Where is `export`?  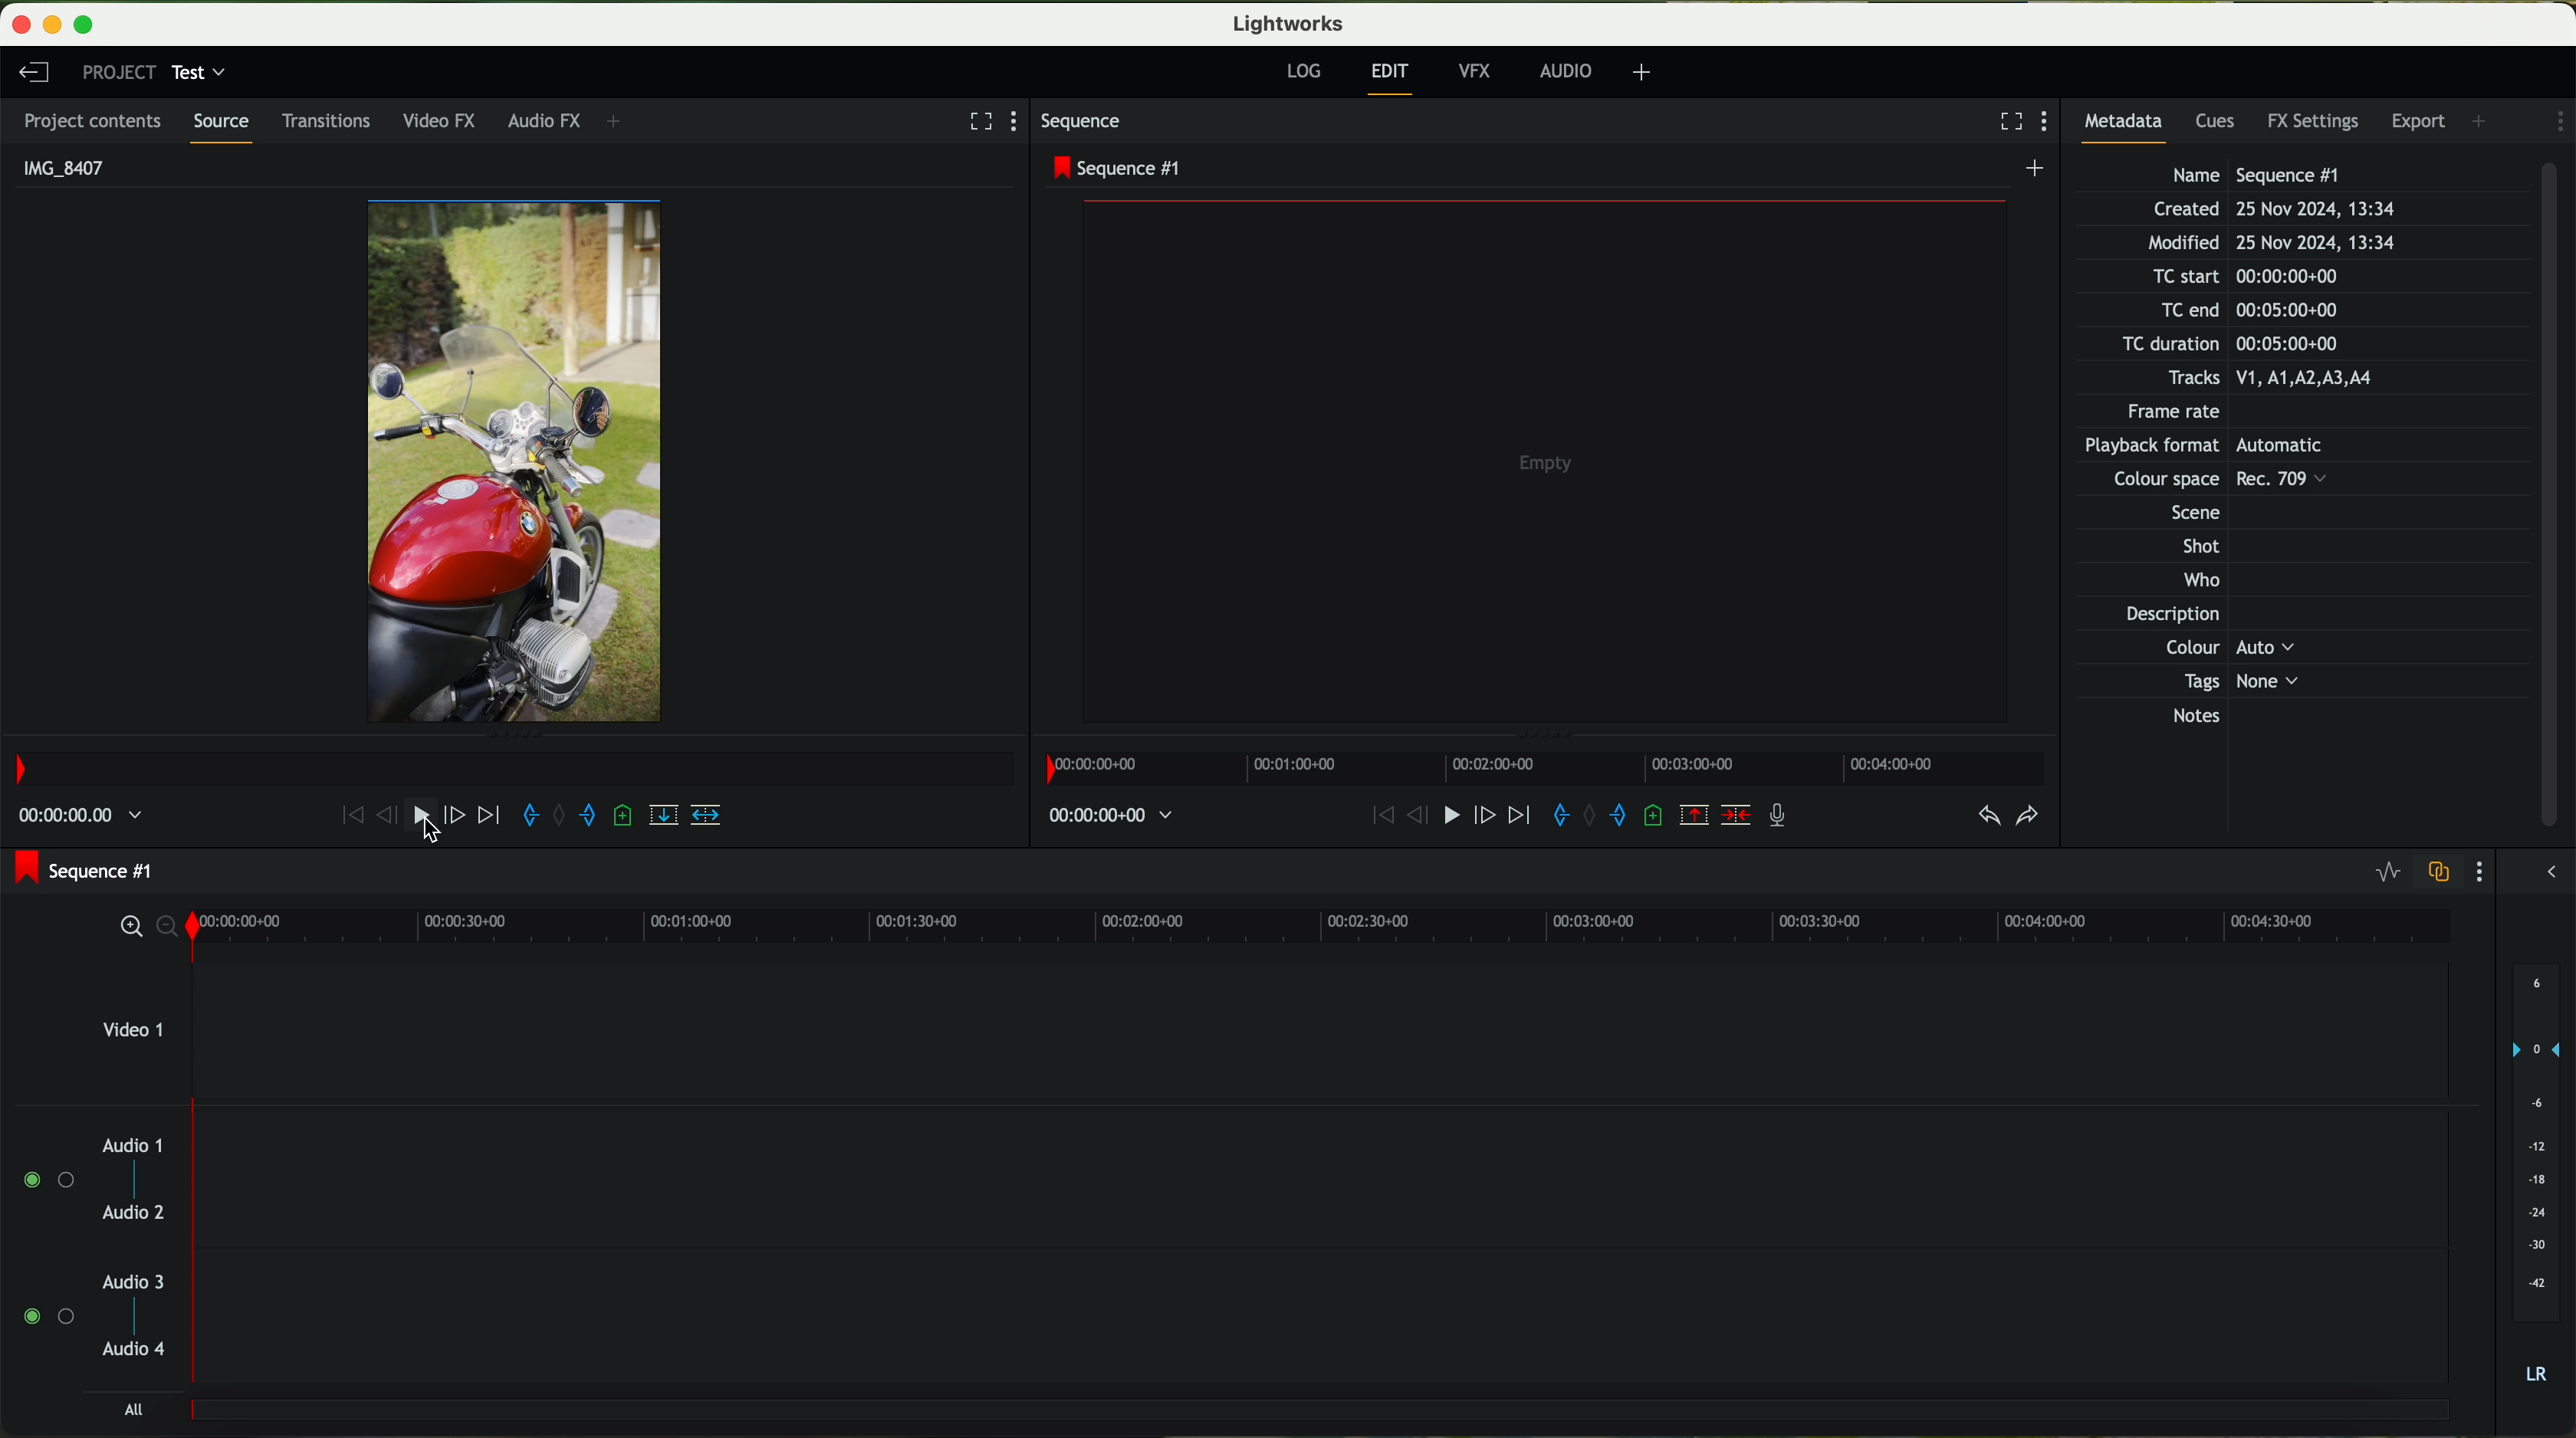 export is located at coordinates (2420, 119).